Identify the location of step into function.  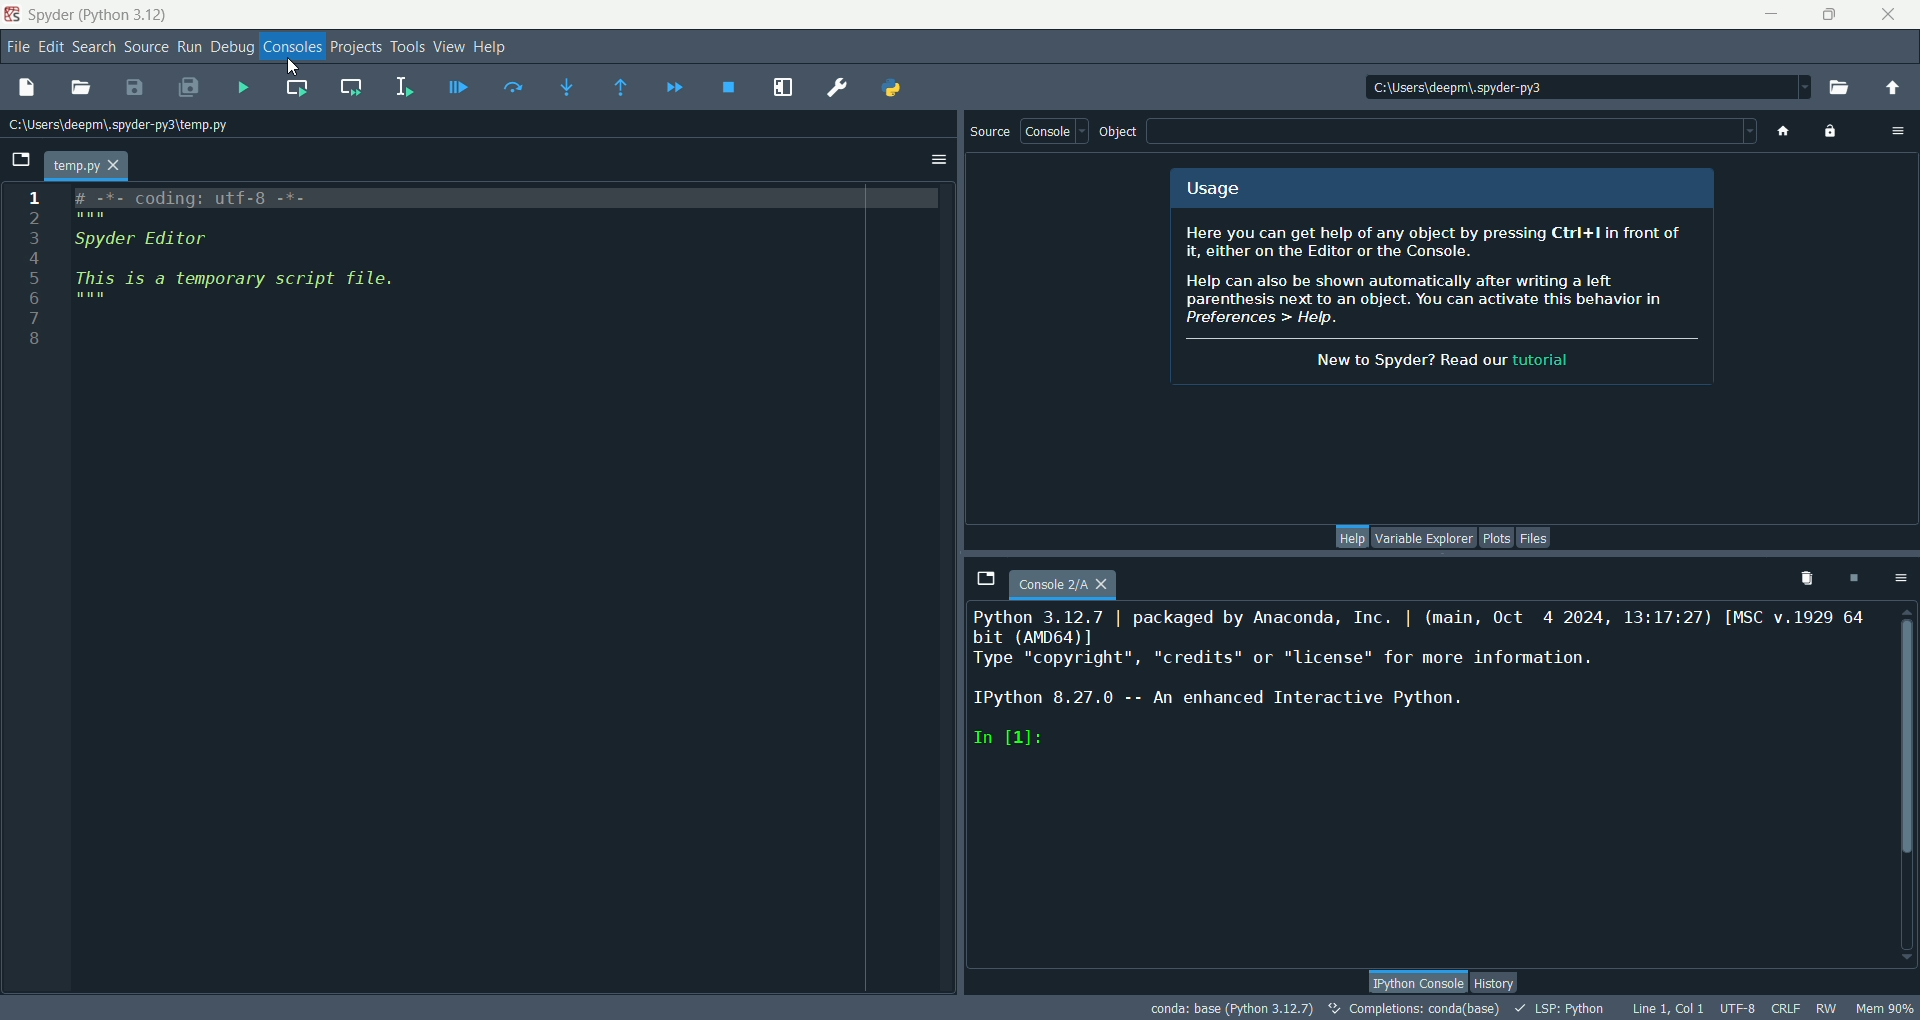
(571, 89).